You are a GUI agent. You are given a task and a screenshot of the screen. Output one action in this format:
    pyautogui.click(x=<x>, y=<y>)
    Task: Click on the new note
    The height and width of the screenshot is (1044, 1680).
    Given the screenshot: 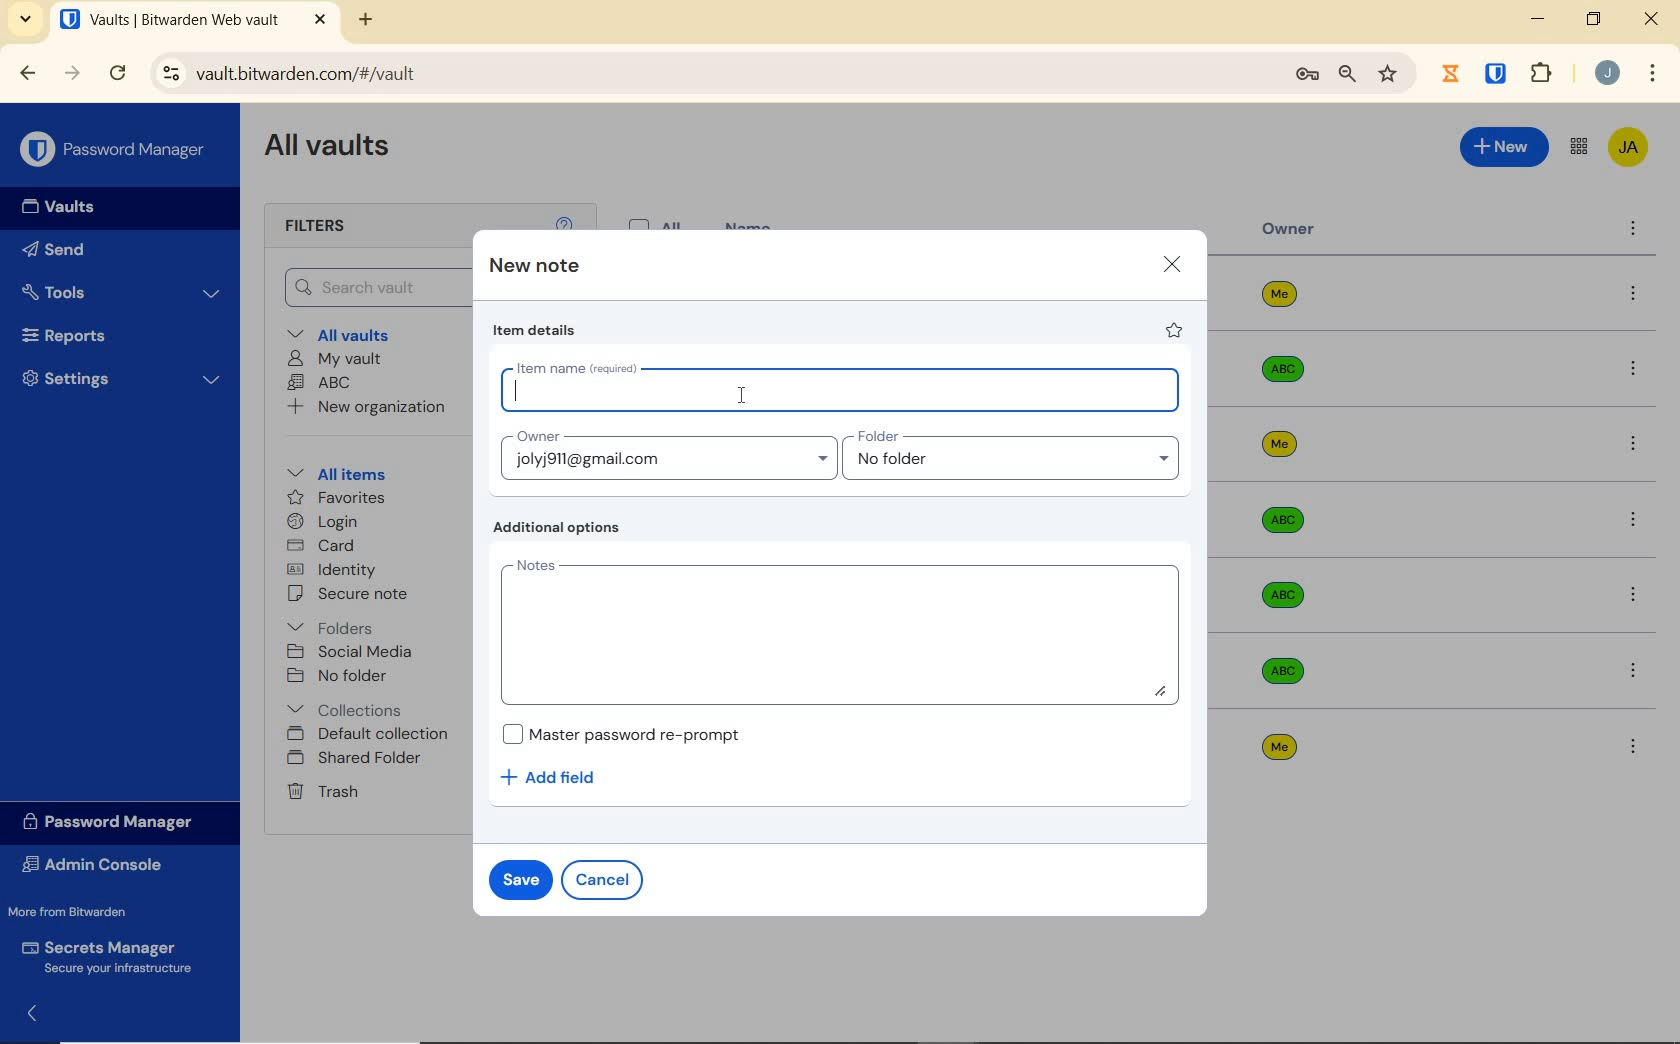 What is the action you would take?
    pyautogui.click(x=534, y=267)
    